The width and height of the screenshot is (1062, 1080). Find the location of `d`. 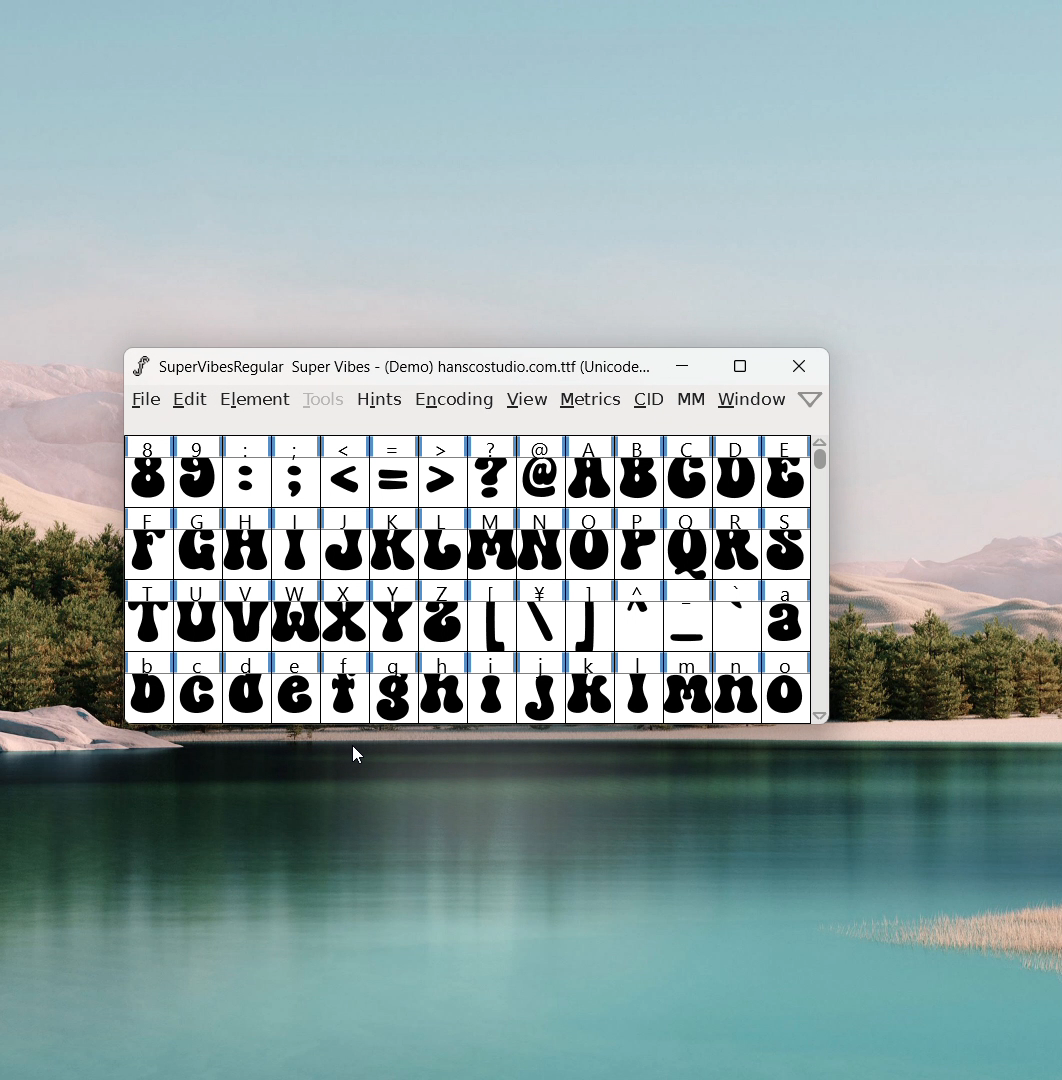

d is located at coordinates (248, 689).